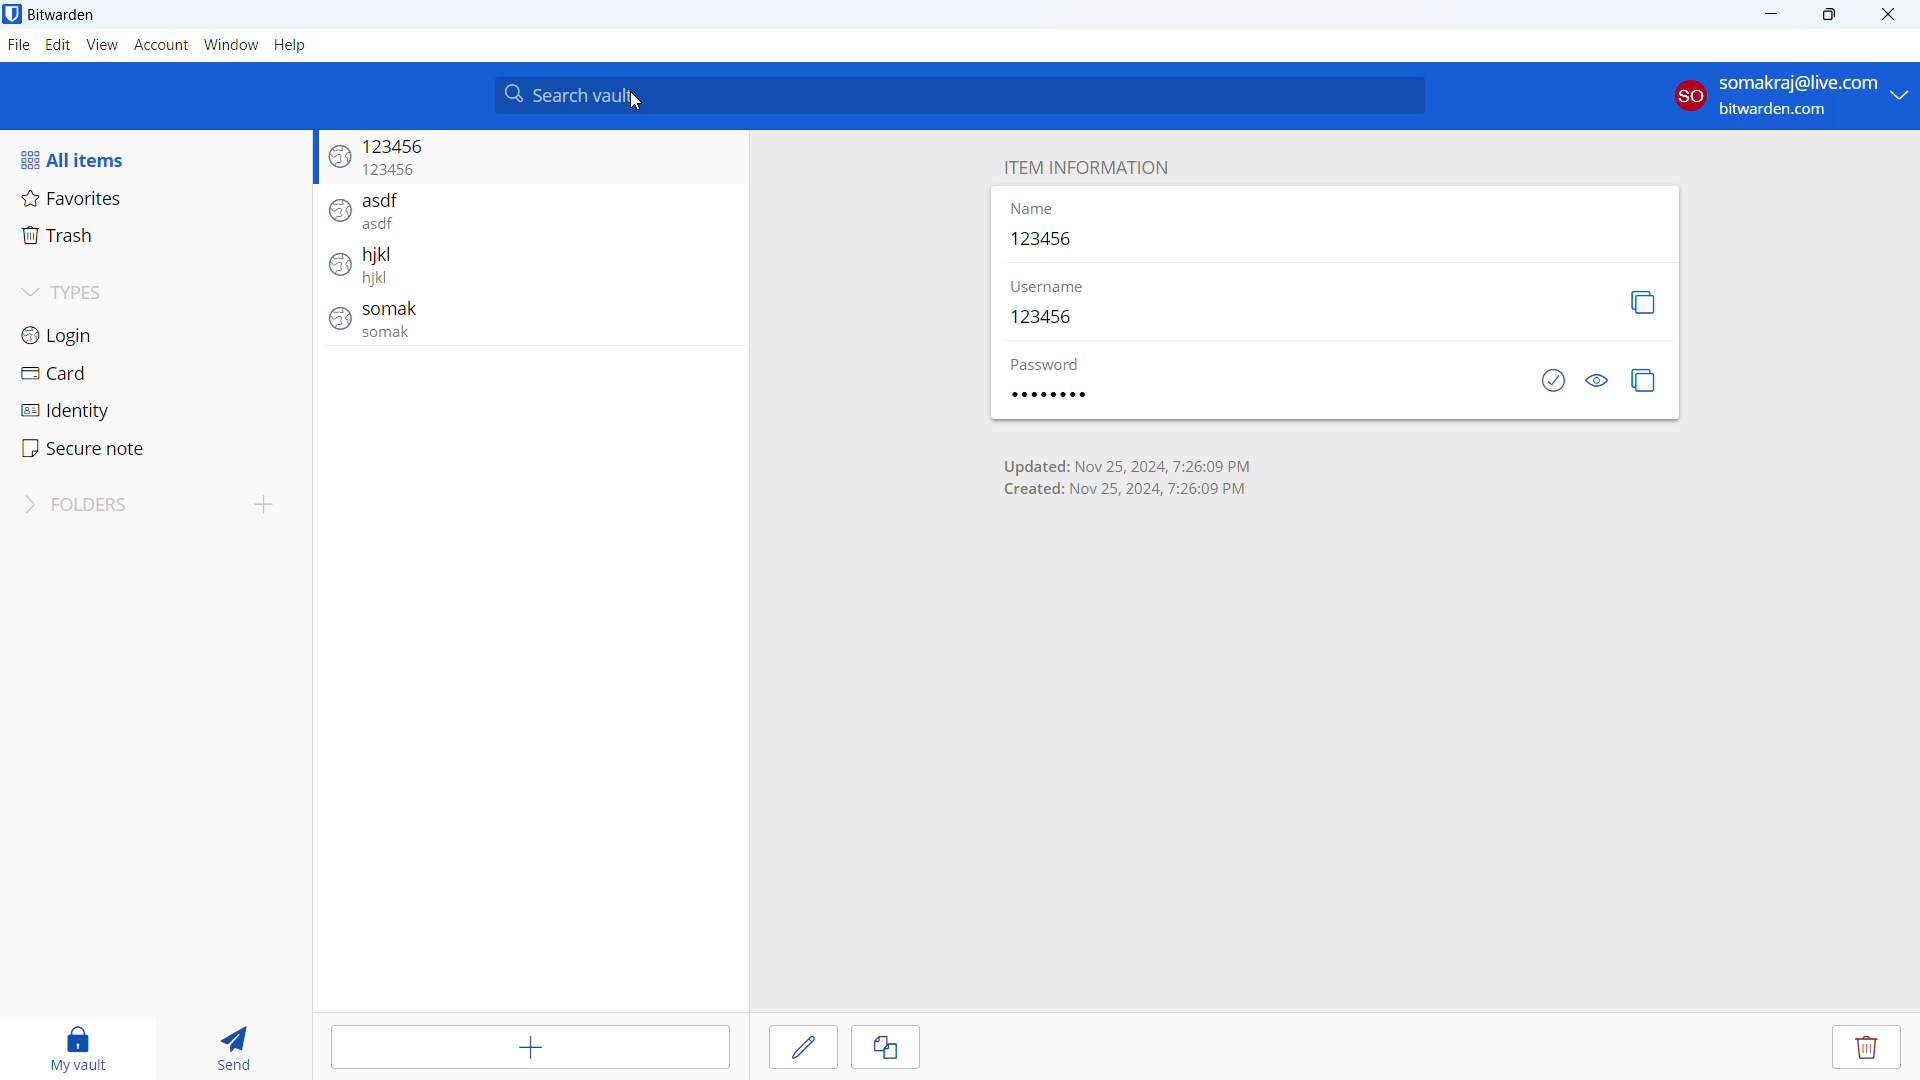 The image size is (1920, 1080). What do you see at coordinates (124, 505) in the screenshot?
I see `folders` at bounding box center [124, 505].